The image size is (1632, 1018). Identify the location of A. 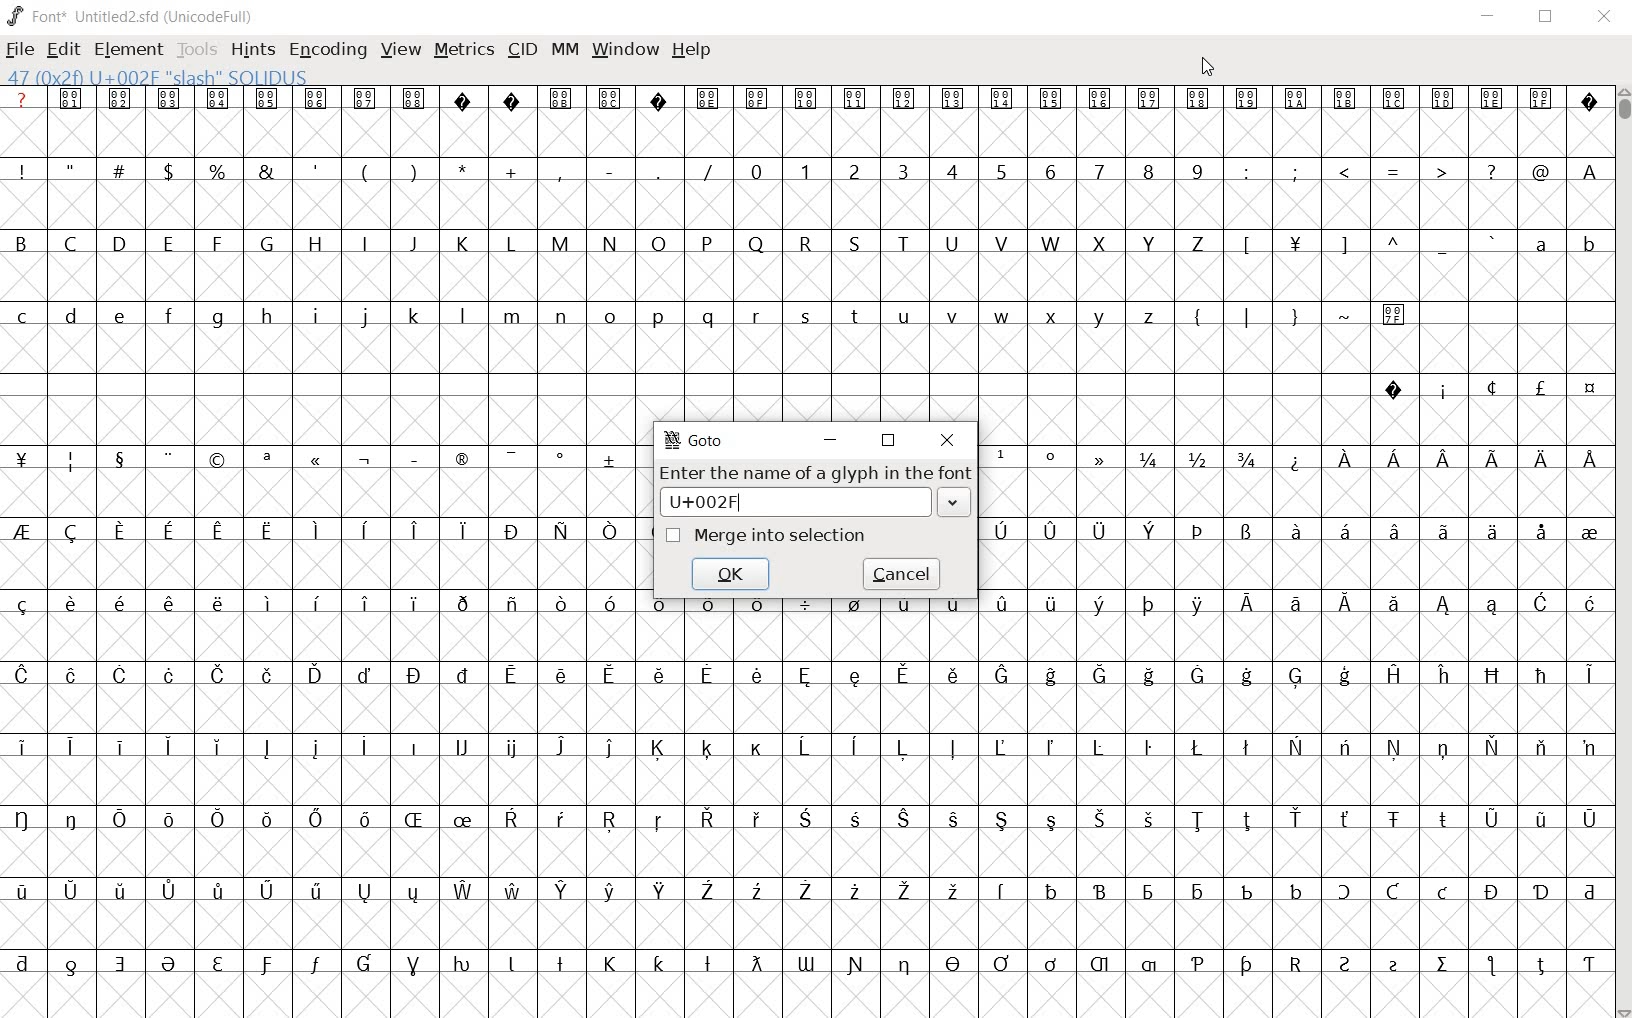
(1586, 170).